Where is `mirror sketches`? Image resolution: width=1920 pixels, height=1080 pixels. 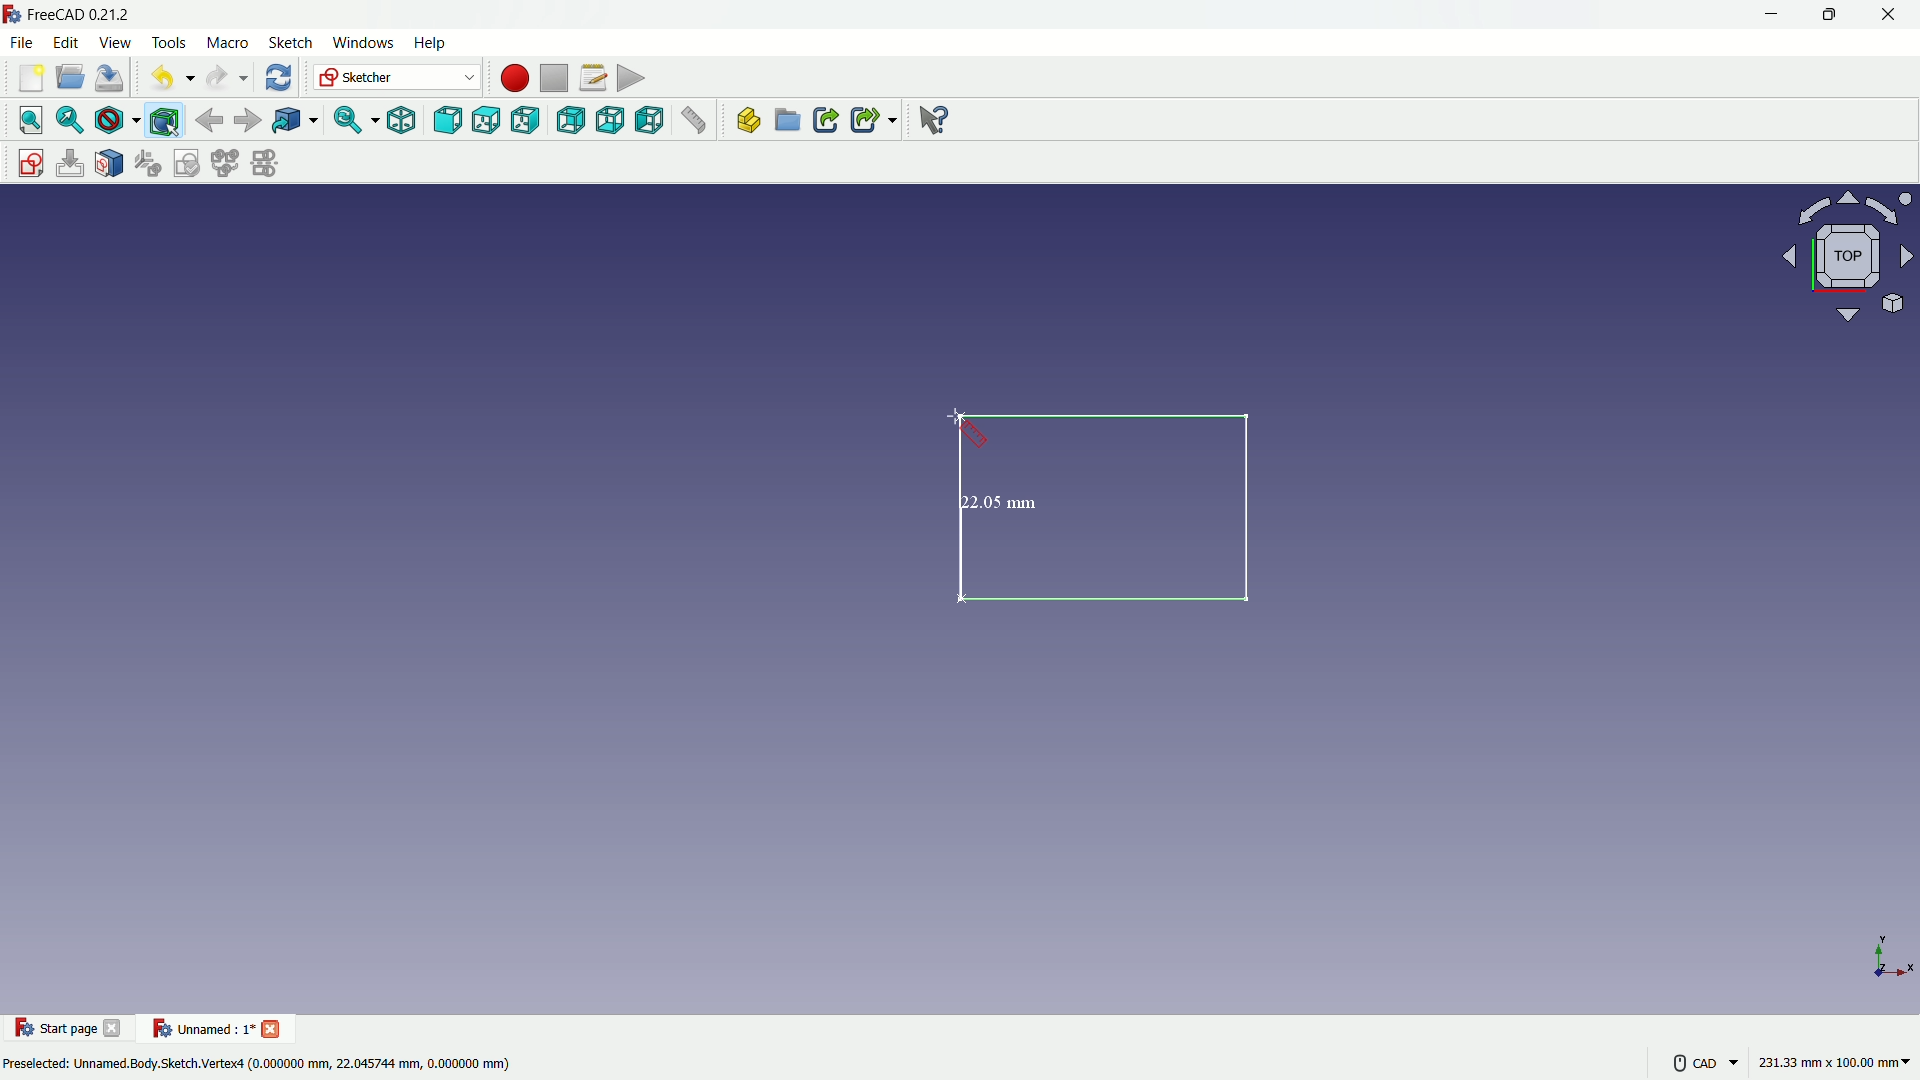
mirror sketches is located at coordinates (264, 165).